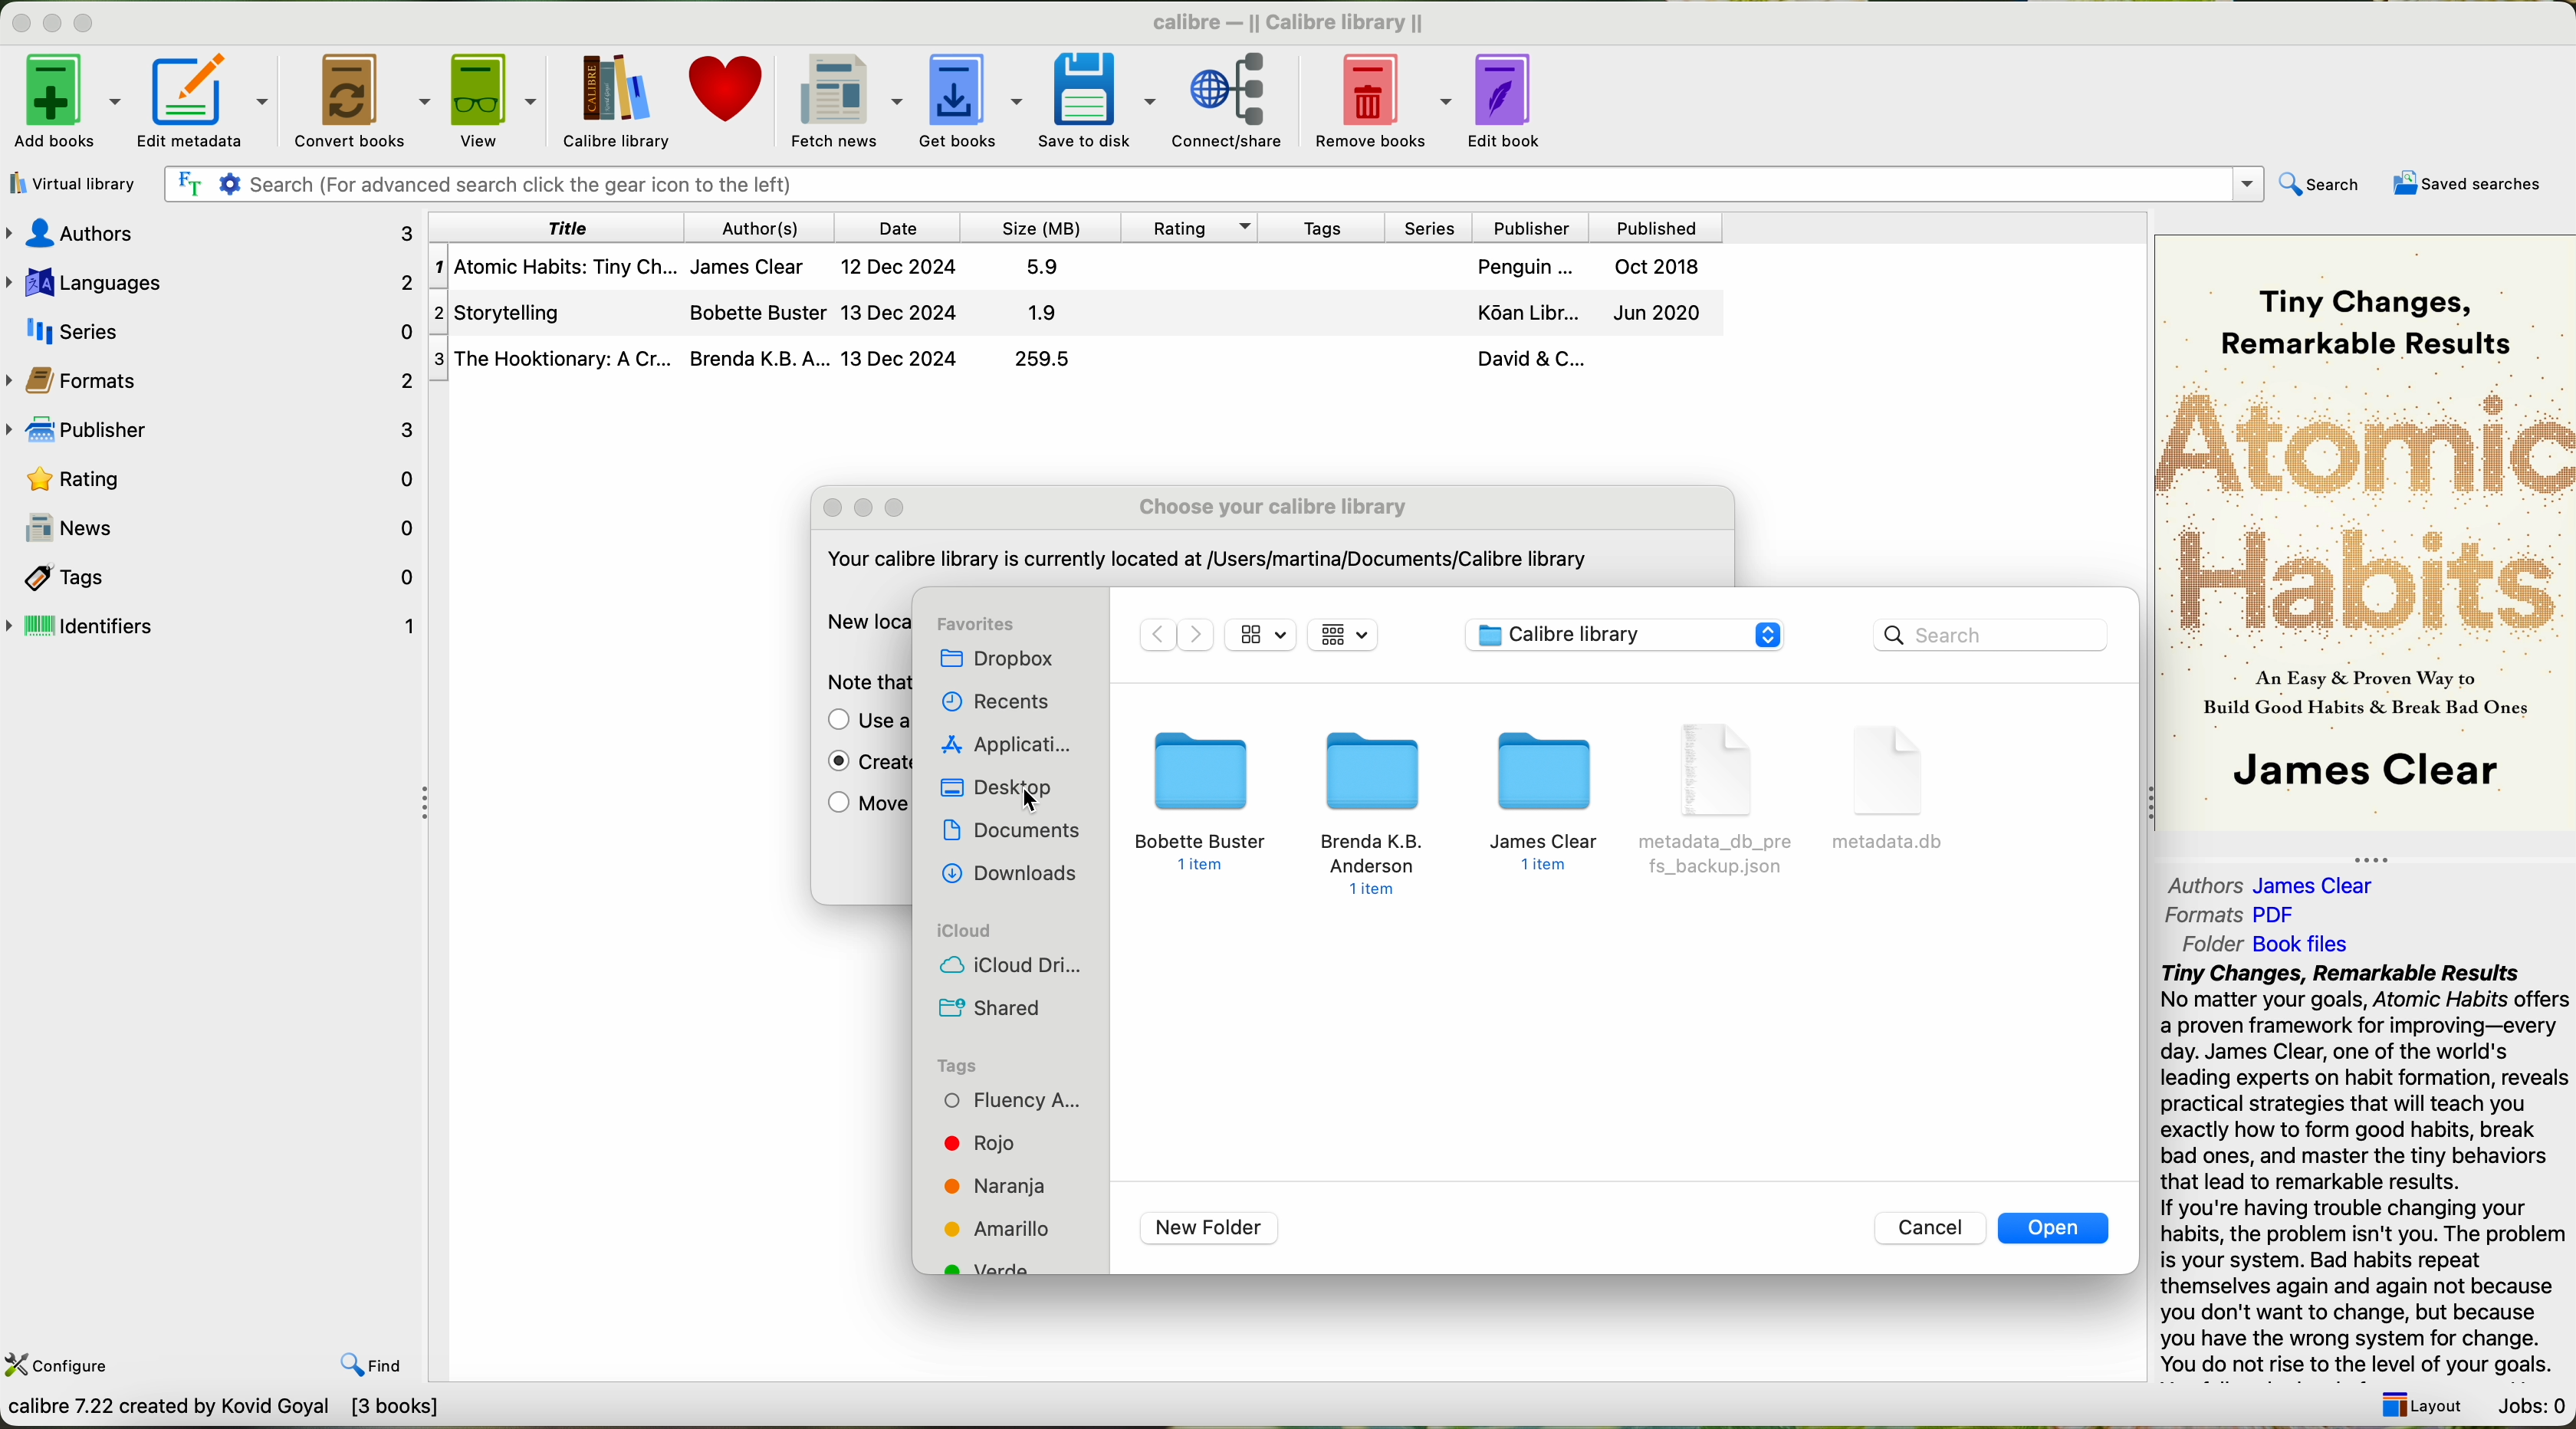 This screenshot has width=2576, height=1429. What do you see at coordinates (975, 1143) in the screenshot?
I see `red tag` at bounding box center [975, 1143].